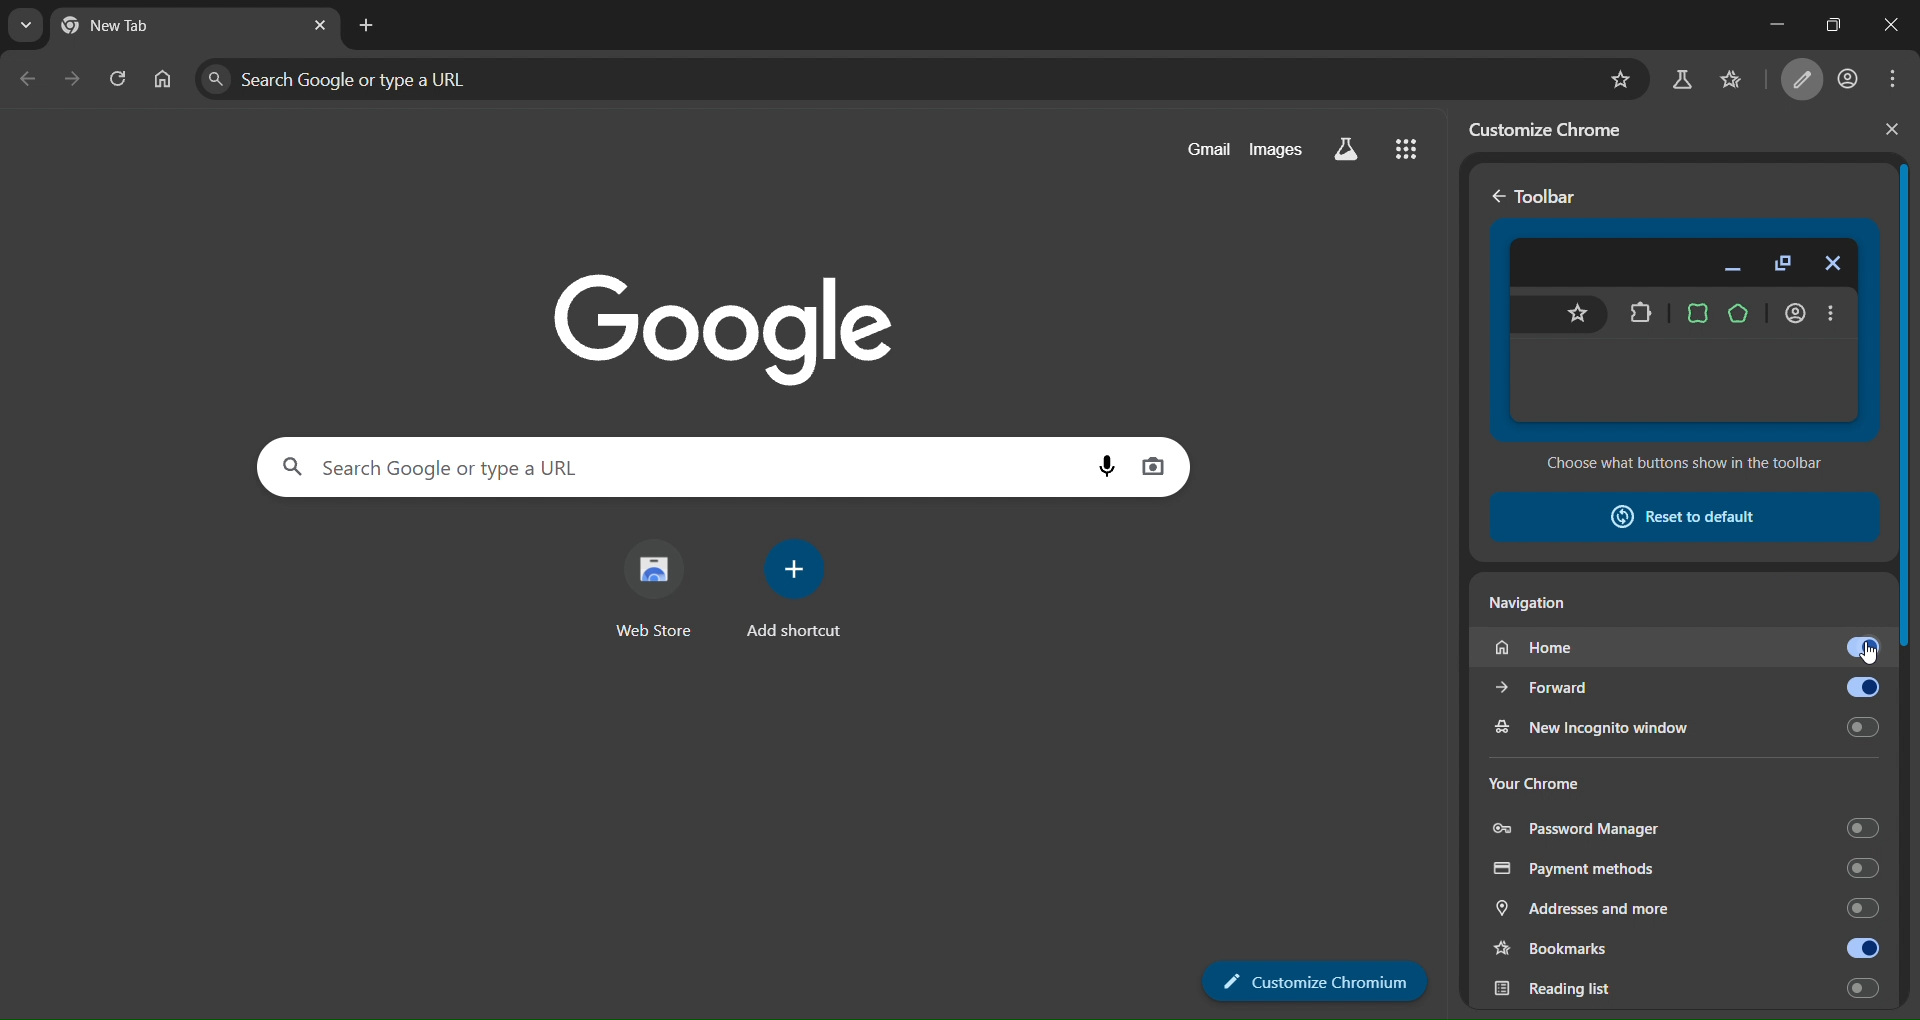  I want to click on close, so click(1892, 26).